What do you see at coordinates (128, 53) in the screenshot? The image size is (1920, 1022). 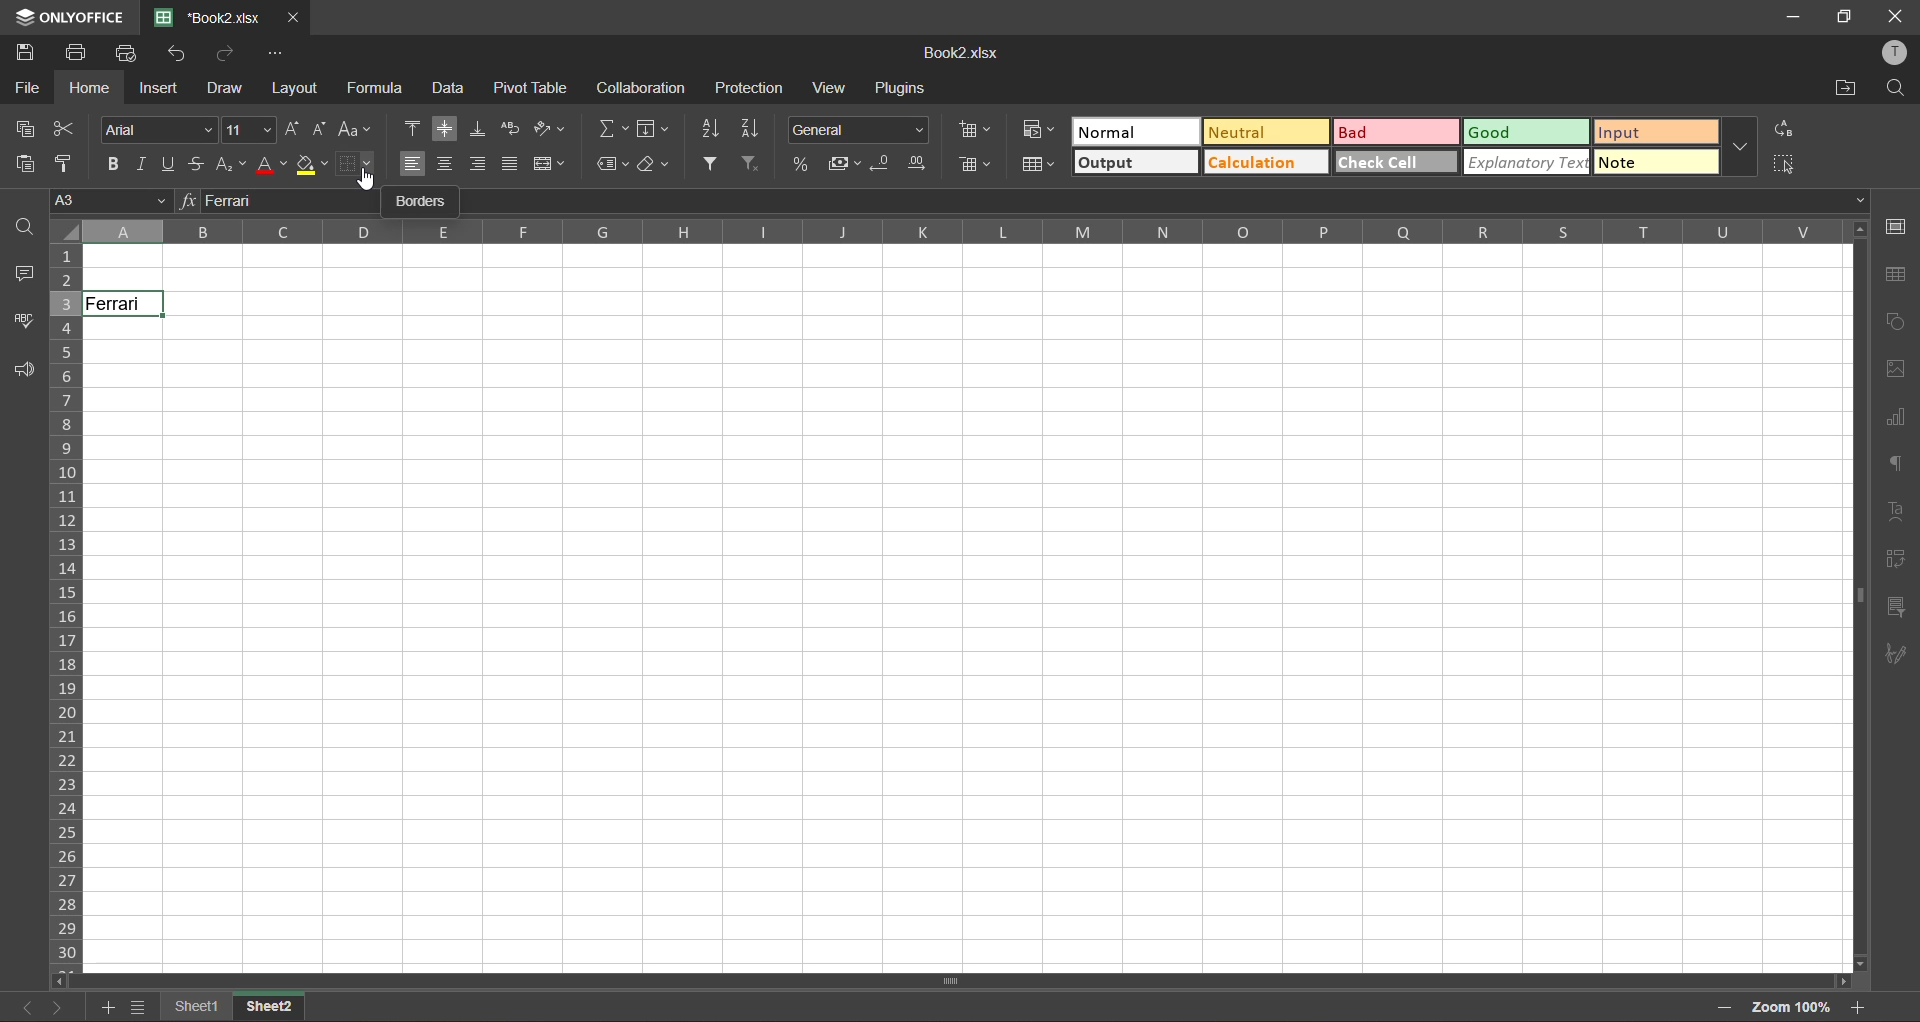 I see `quick print` at bounding box center [128, 53].